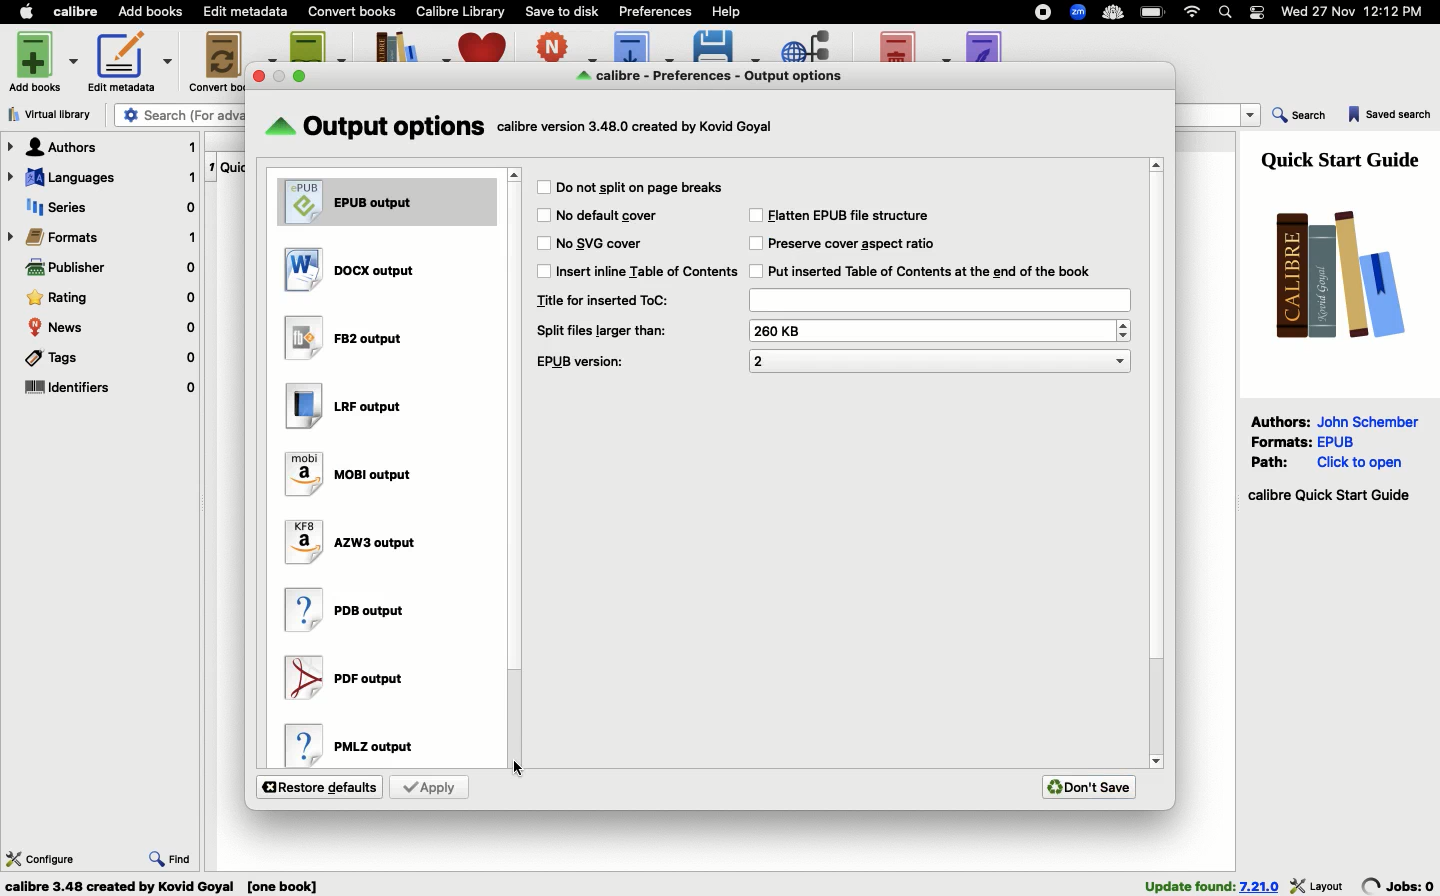 This screenshot has height=896, width=1440. Describe the element at coordinates (171, 856) in the screenshot. I see `Find` at that location.